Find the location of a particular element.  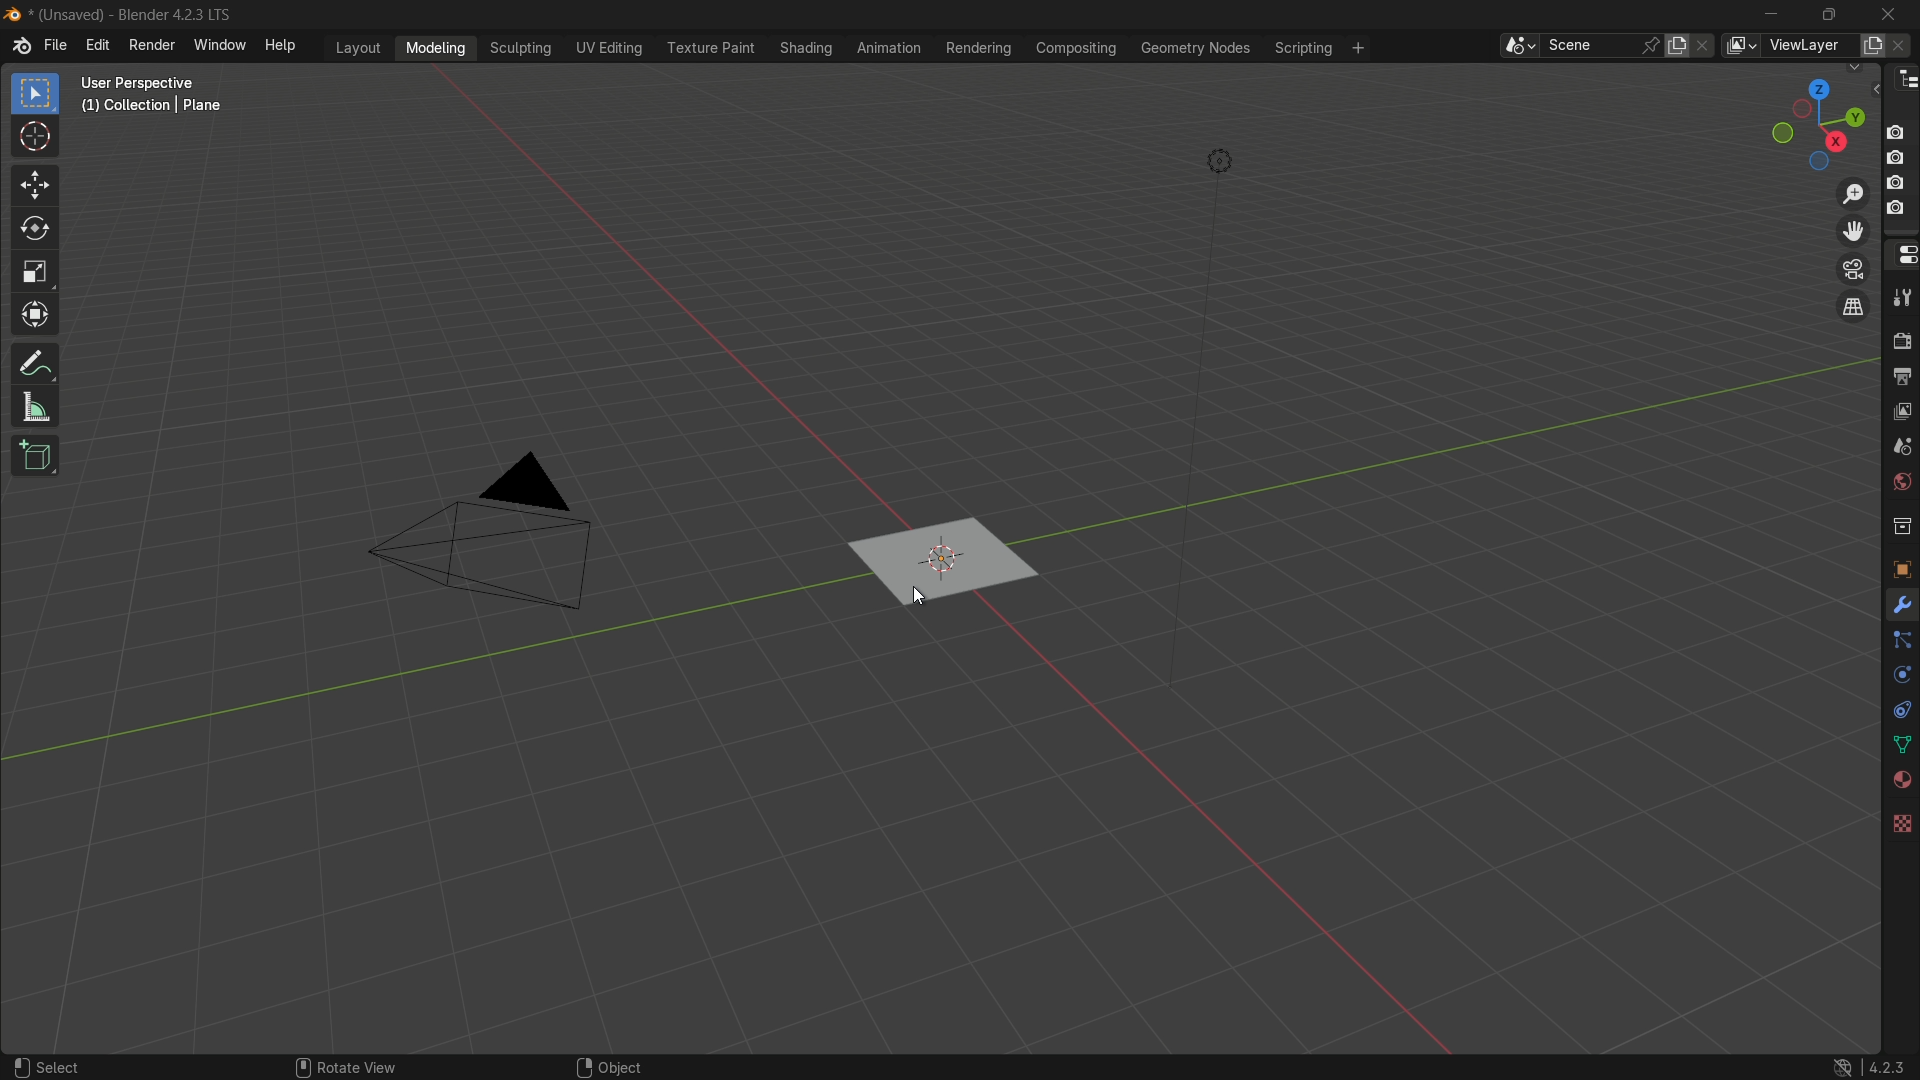

capture is located at coordinates (1898, 211).